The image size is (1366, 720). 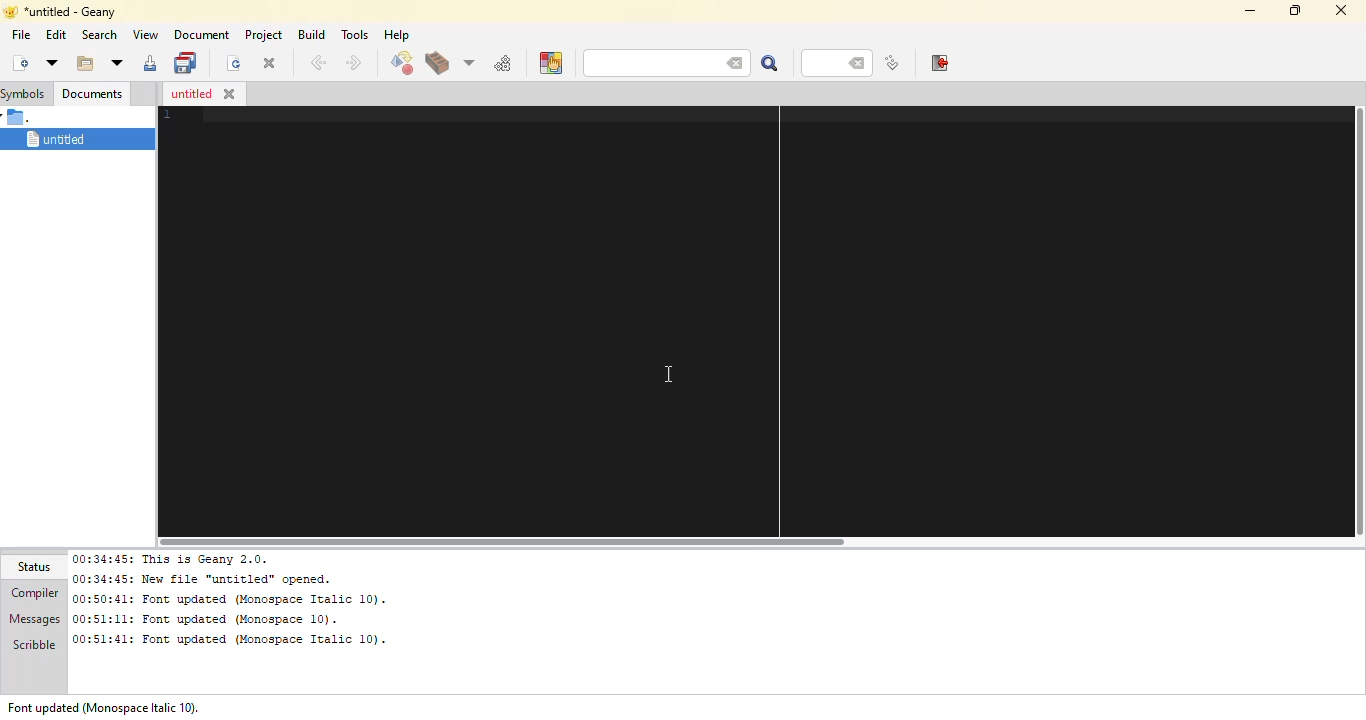 What do you see at coordinates (149, 65) in the screenshot?
I see `save` at bounding box center [149, 65].